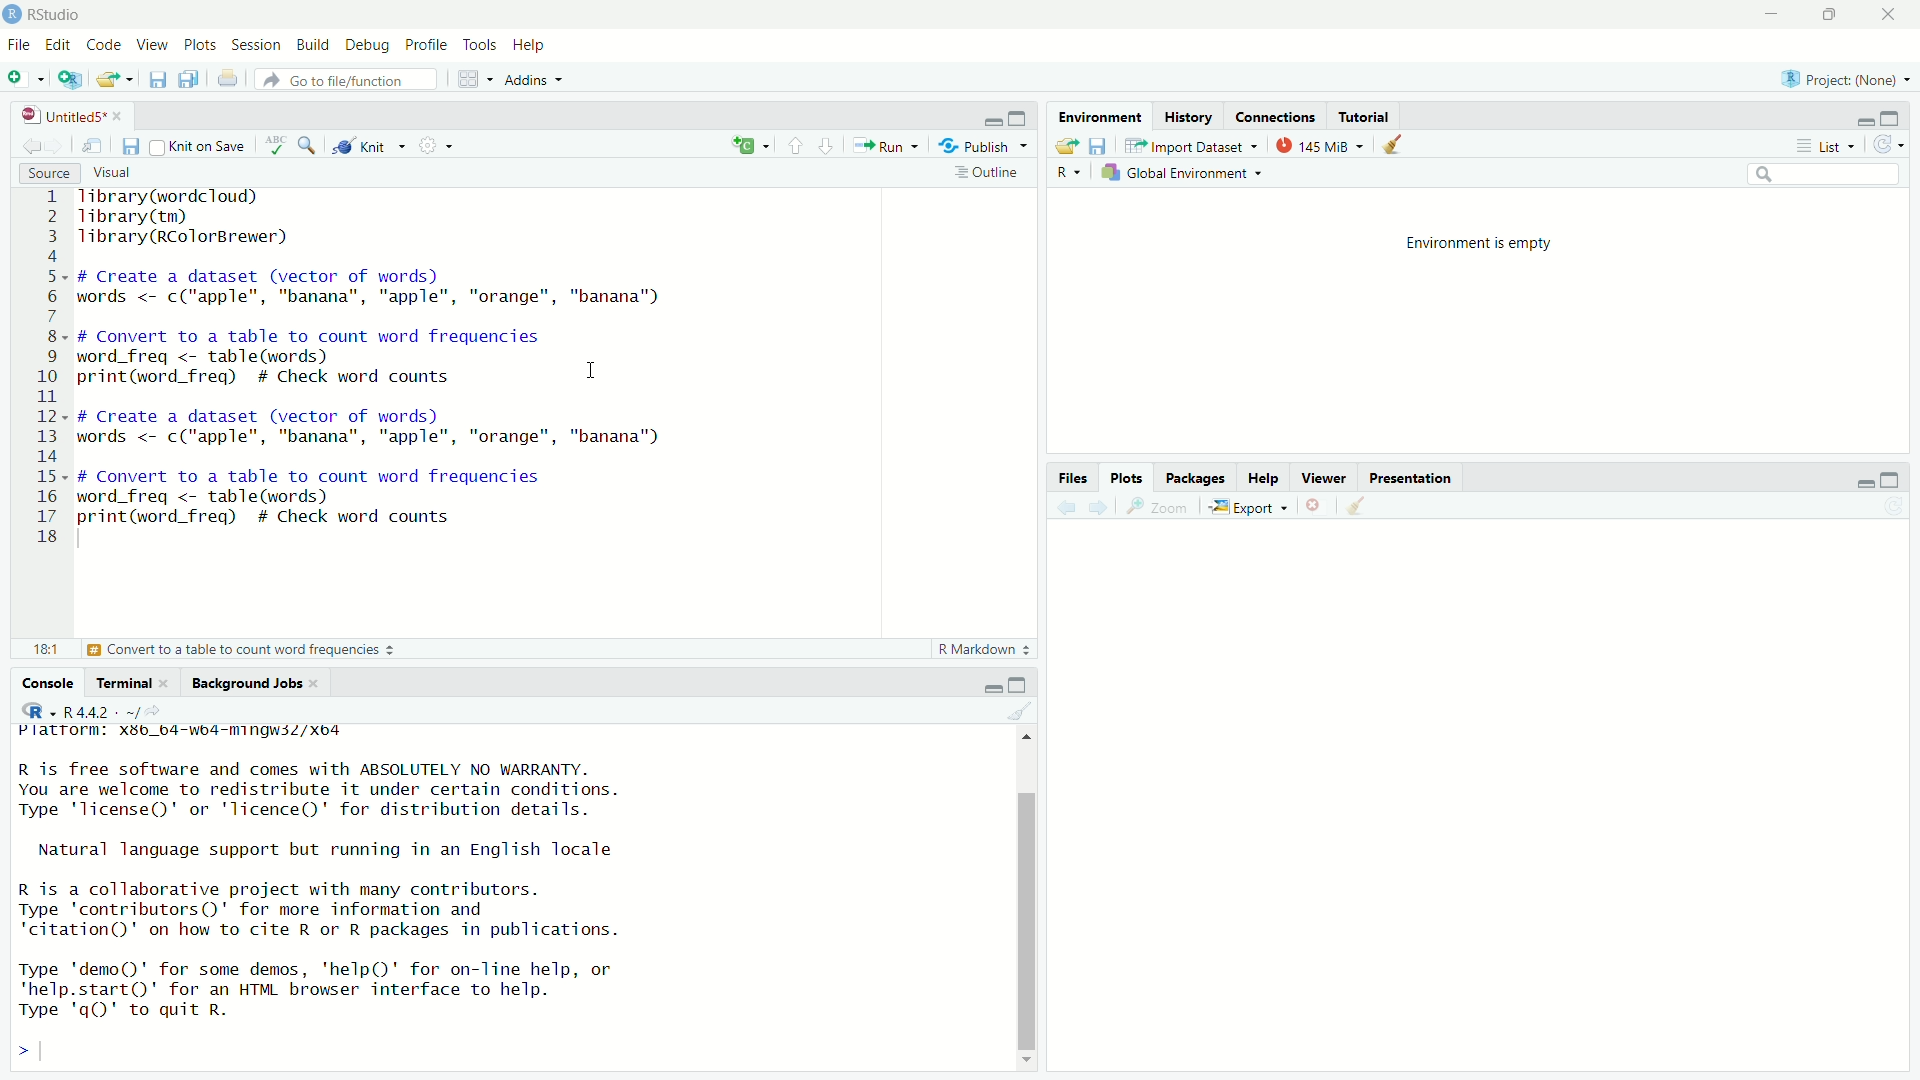  Describe the element at coordinates (1099, 146) in the screenshot. I see `Save ` at that location.